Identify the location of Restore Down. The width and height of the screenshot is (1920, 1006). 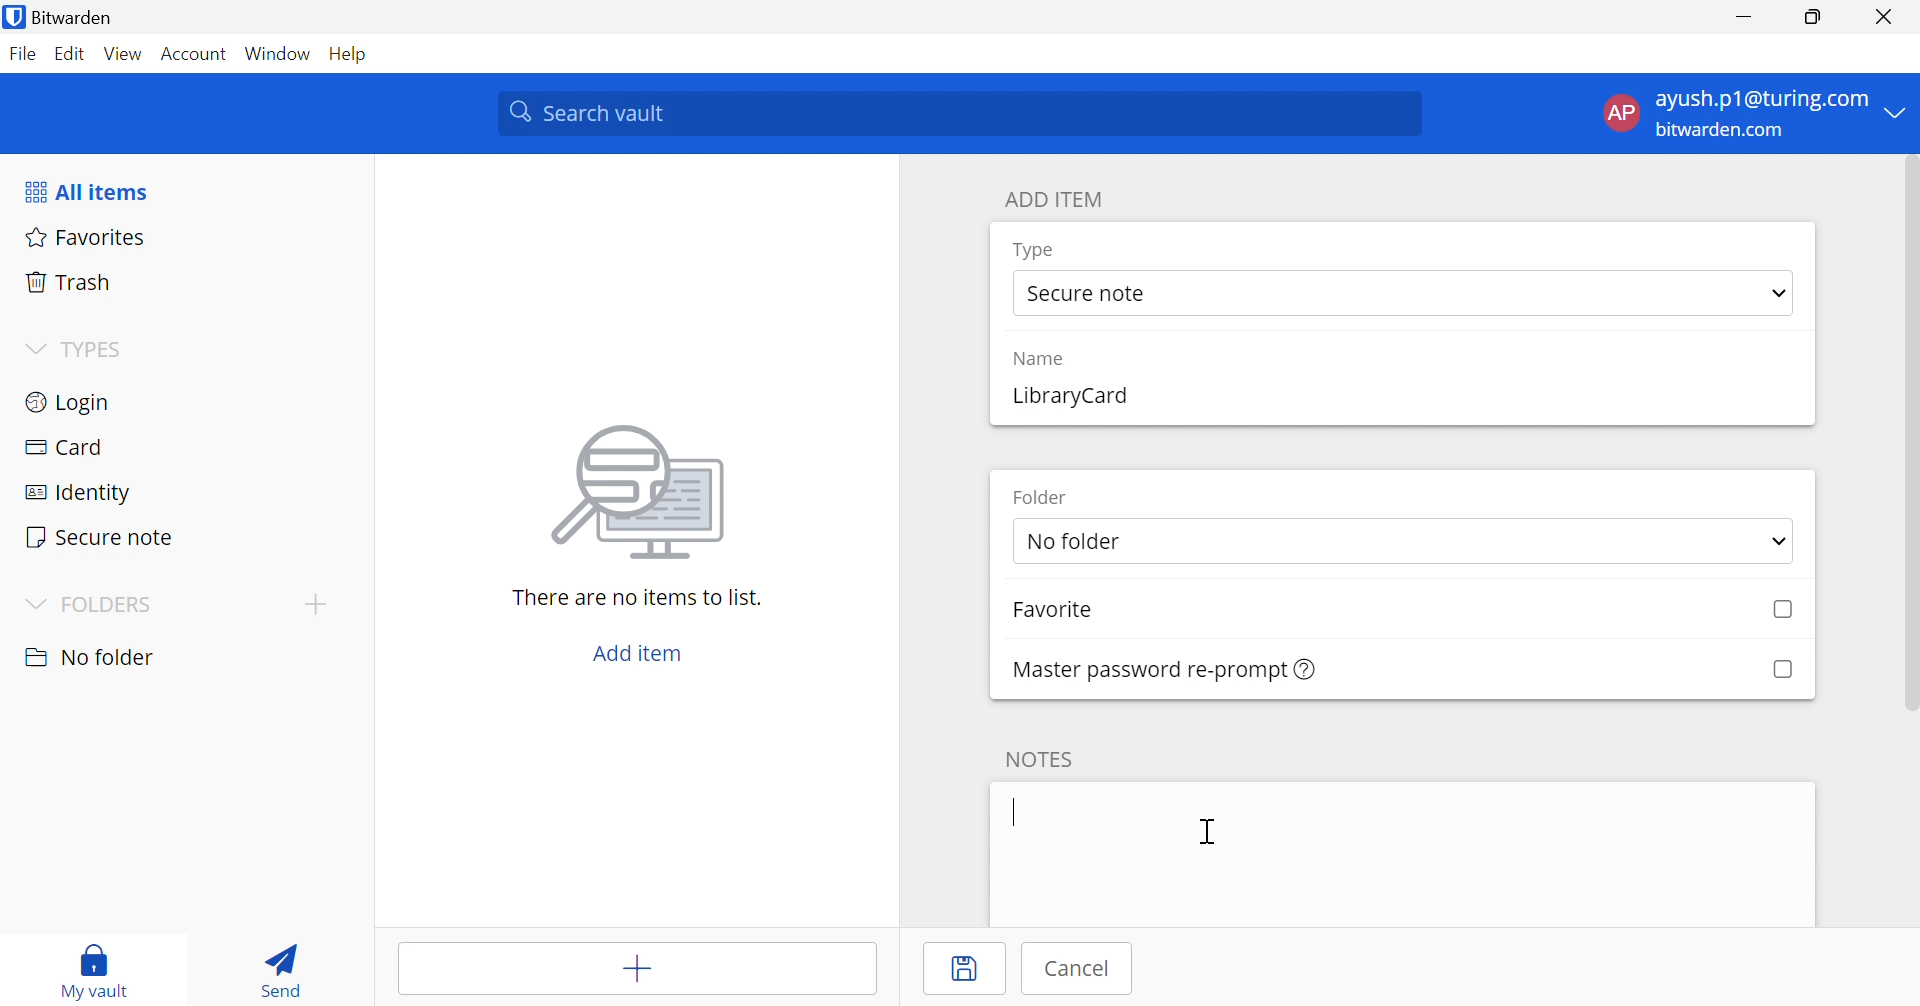
(1814, 14).